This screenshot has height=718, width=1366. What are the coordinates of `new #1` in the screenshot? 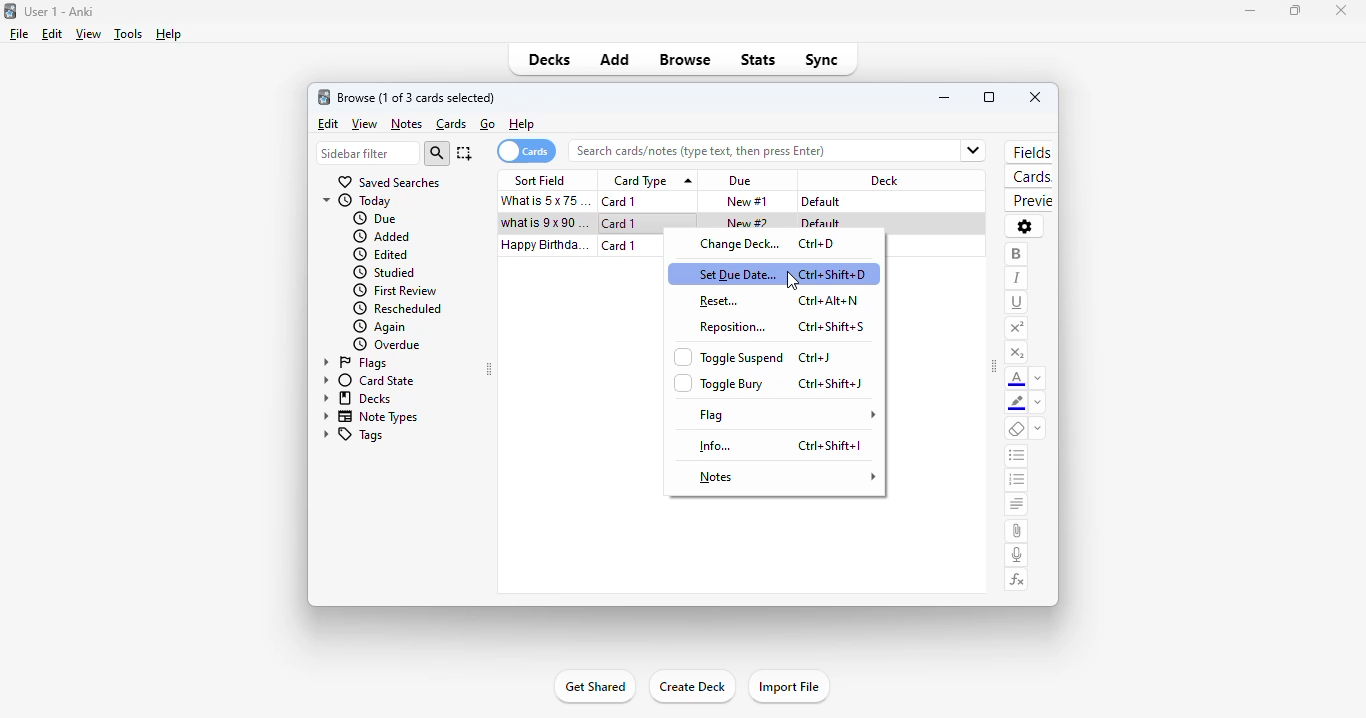 It's located at (748, 202).